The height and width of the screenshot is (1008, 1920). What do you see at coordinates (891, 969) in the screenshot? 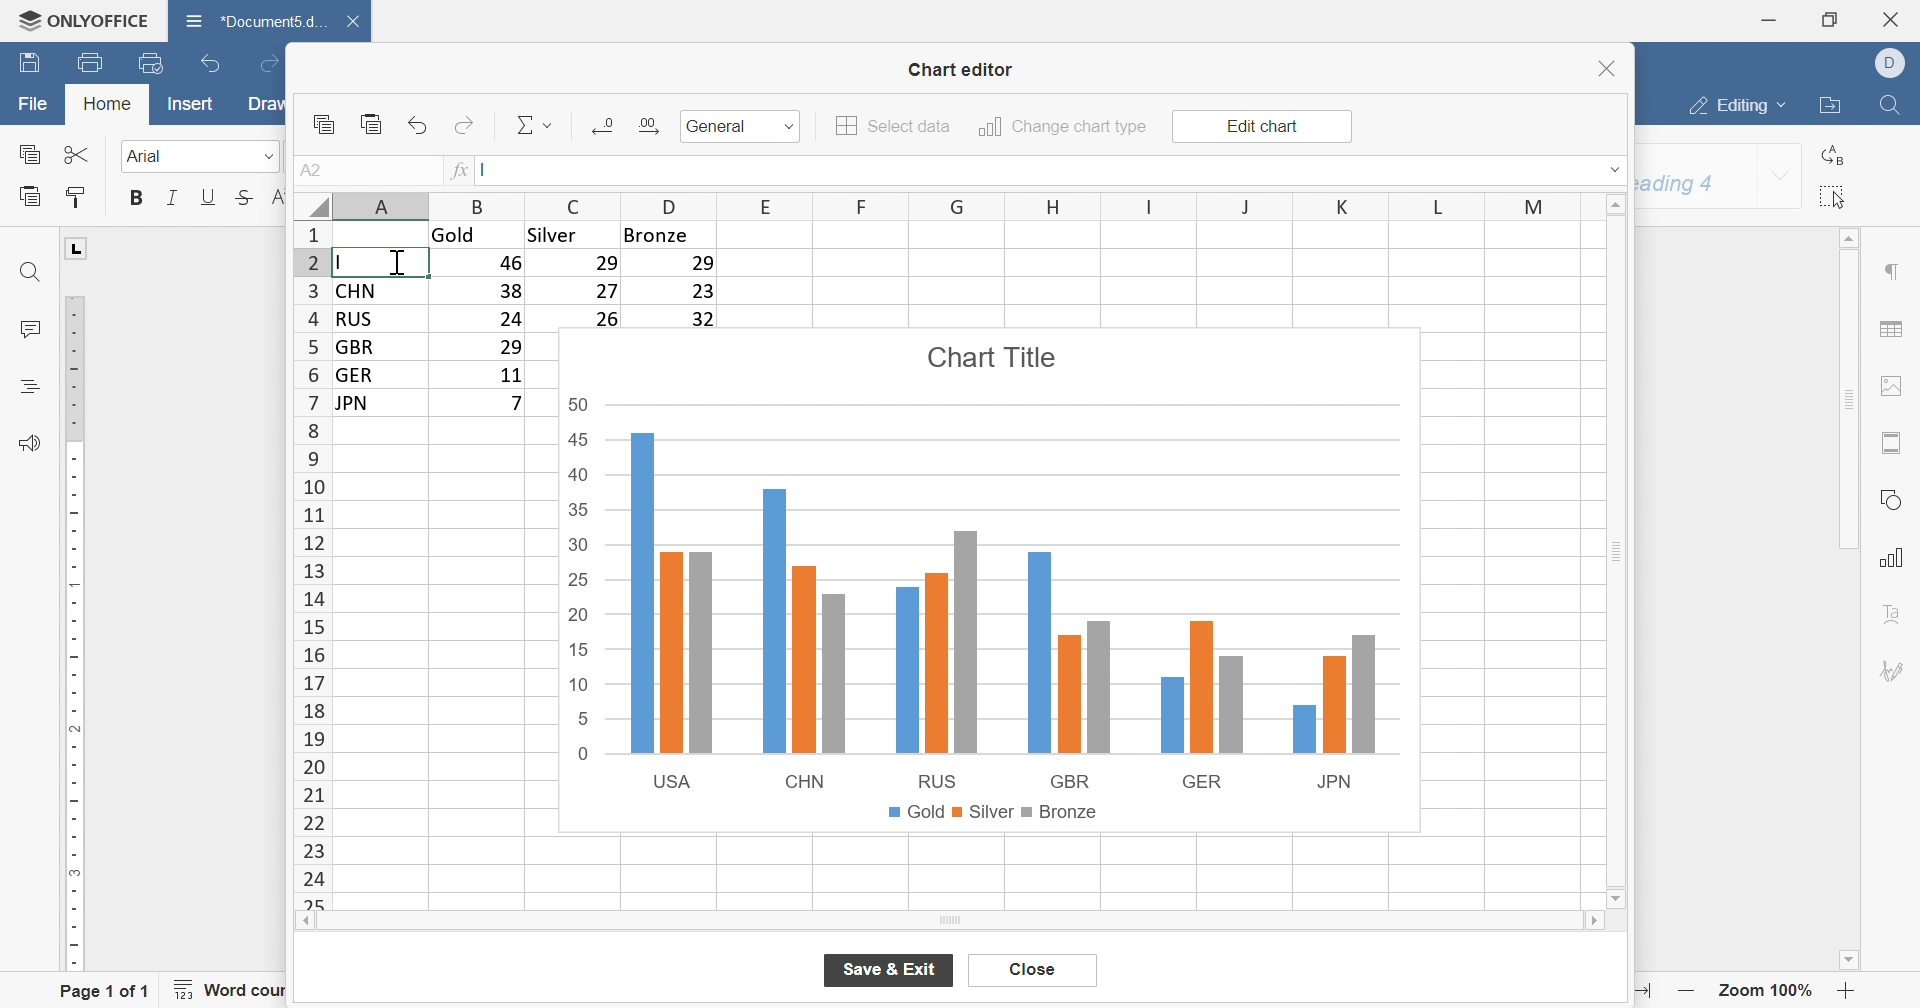
I see `save & exit` at bounding box center [891, 969].